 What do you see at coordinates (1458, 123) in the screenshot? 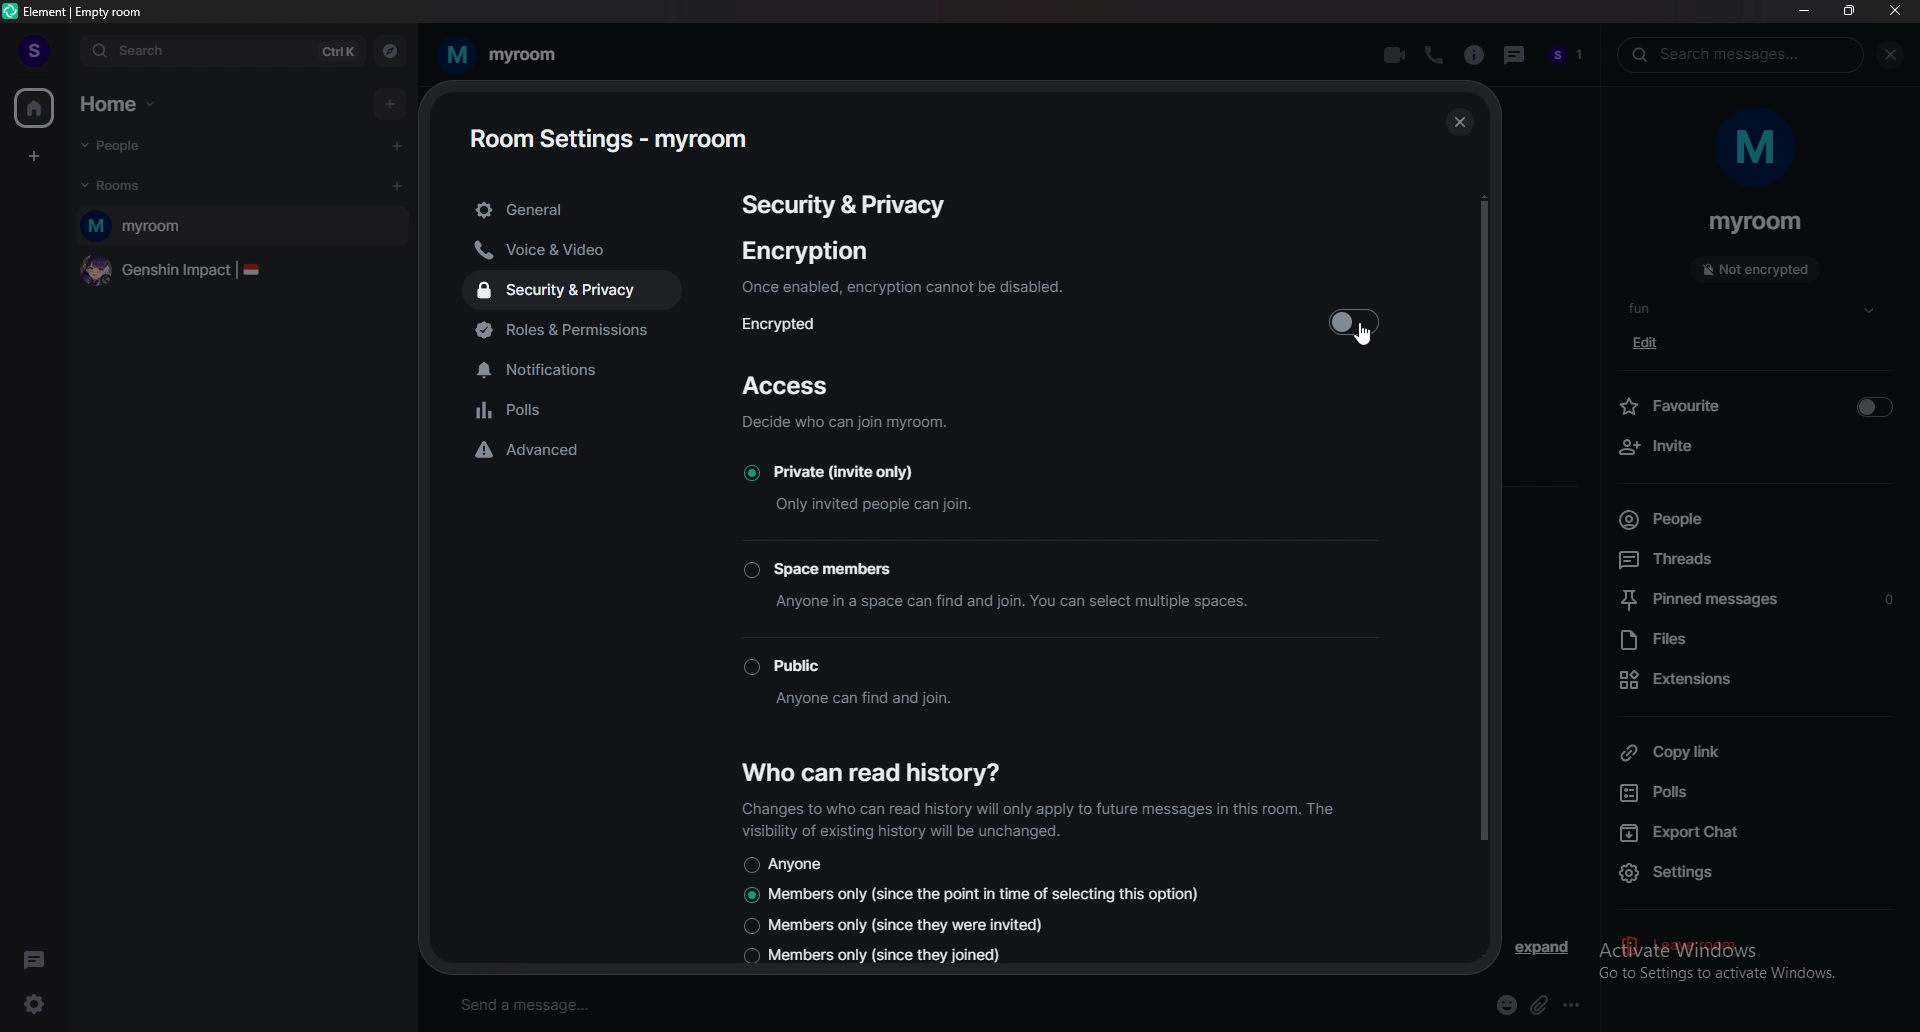
I see `close` at bounding box center [1458, 123].